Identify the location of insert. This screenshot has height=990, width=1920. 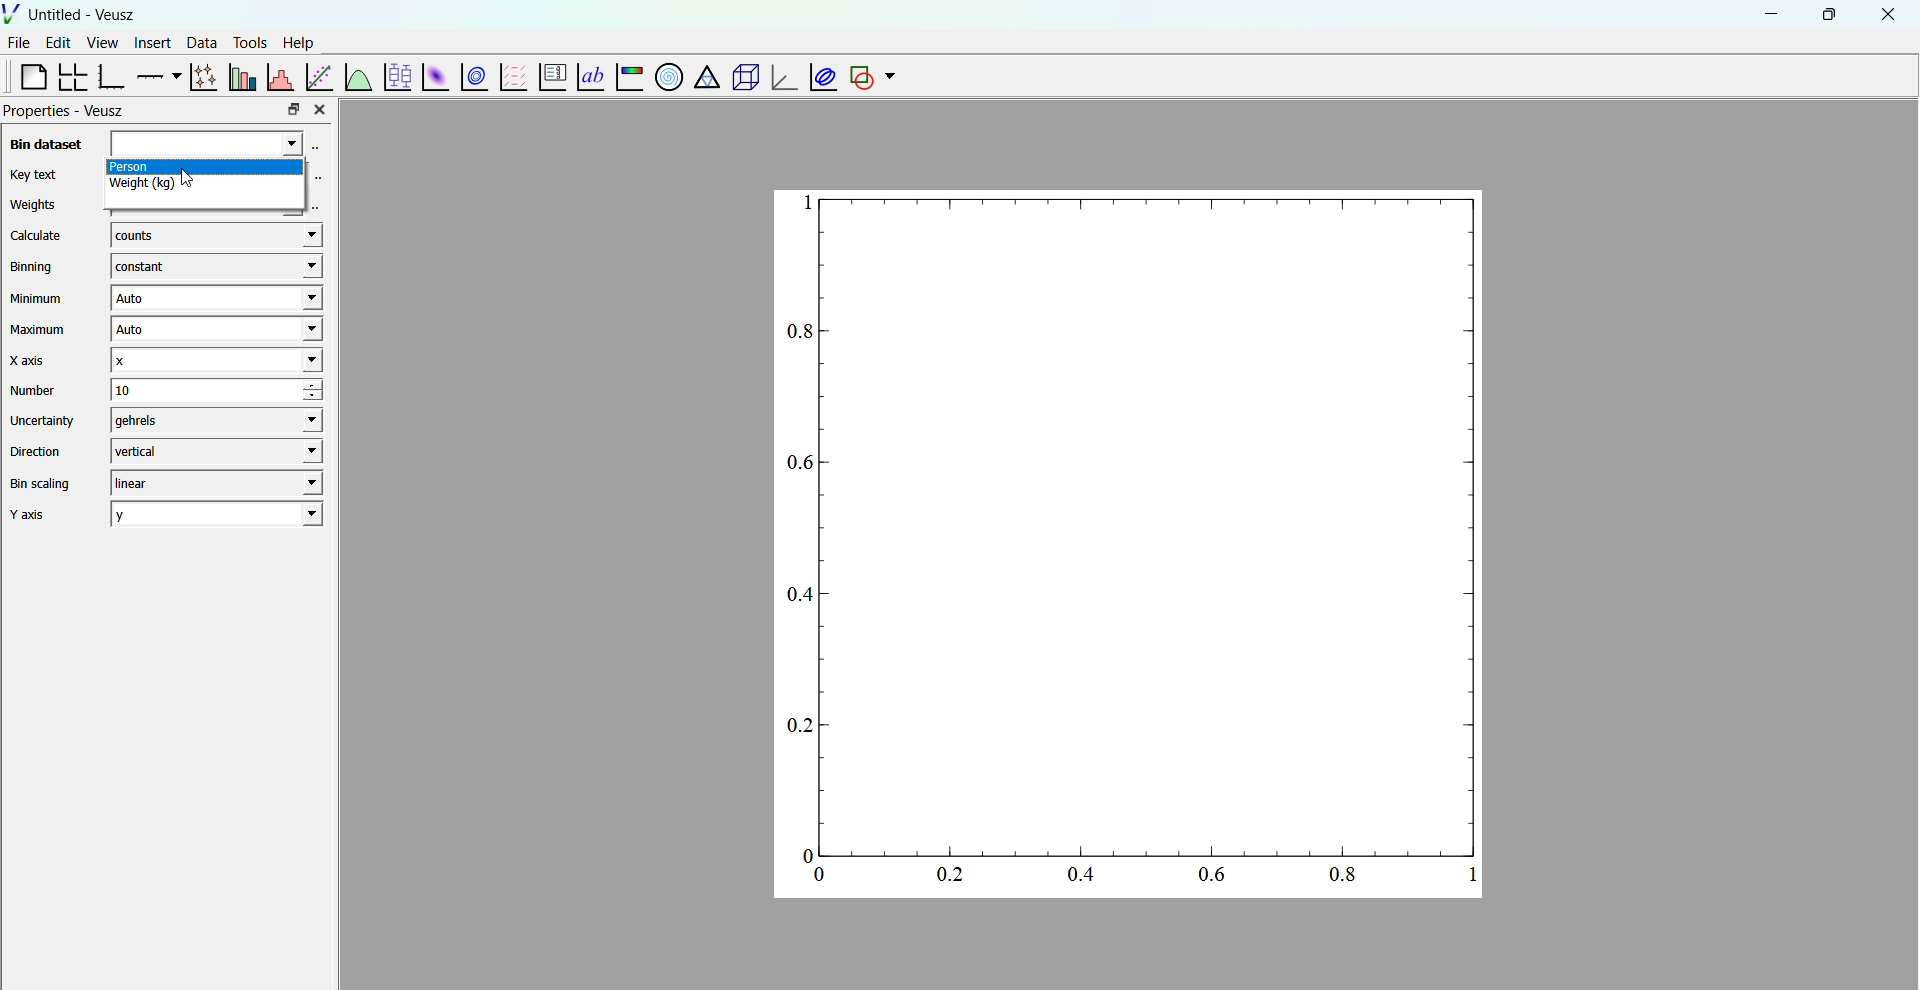
(149, 41).